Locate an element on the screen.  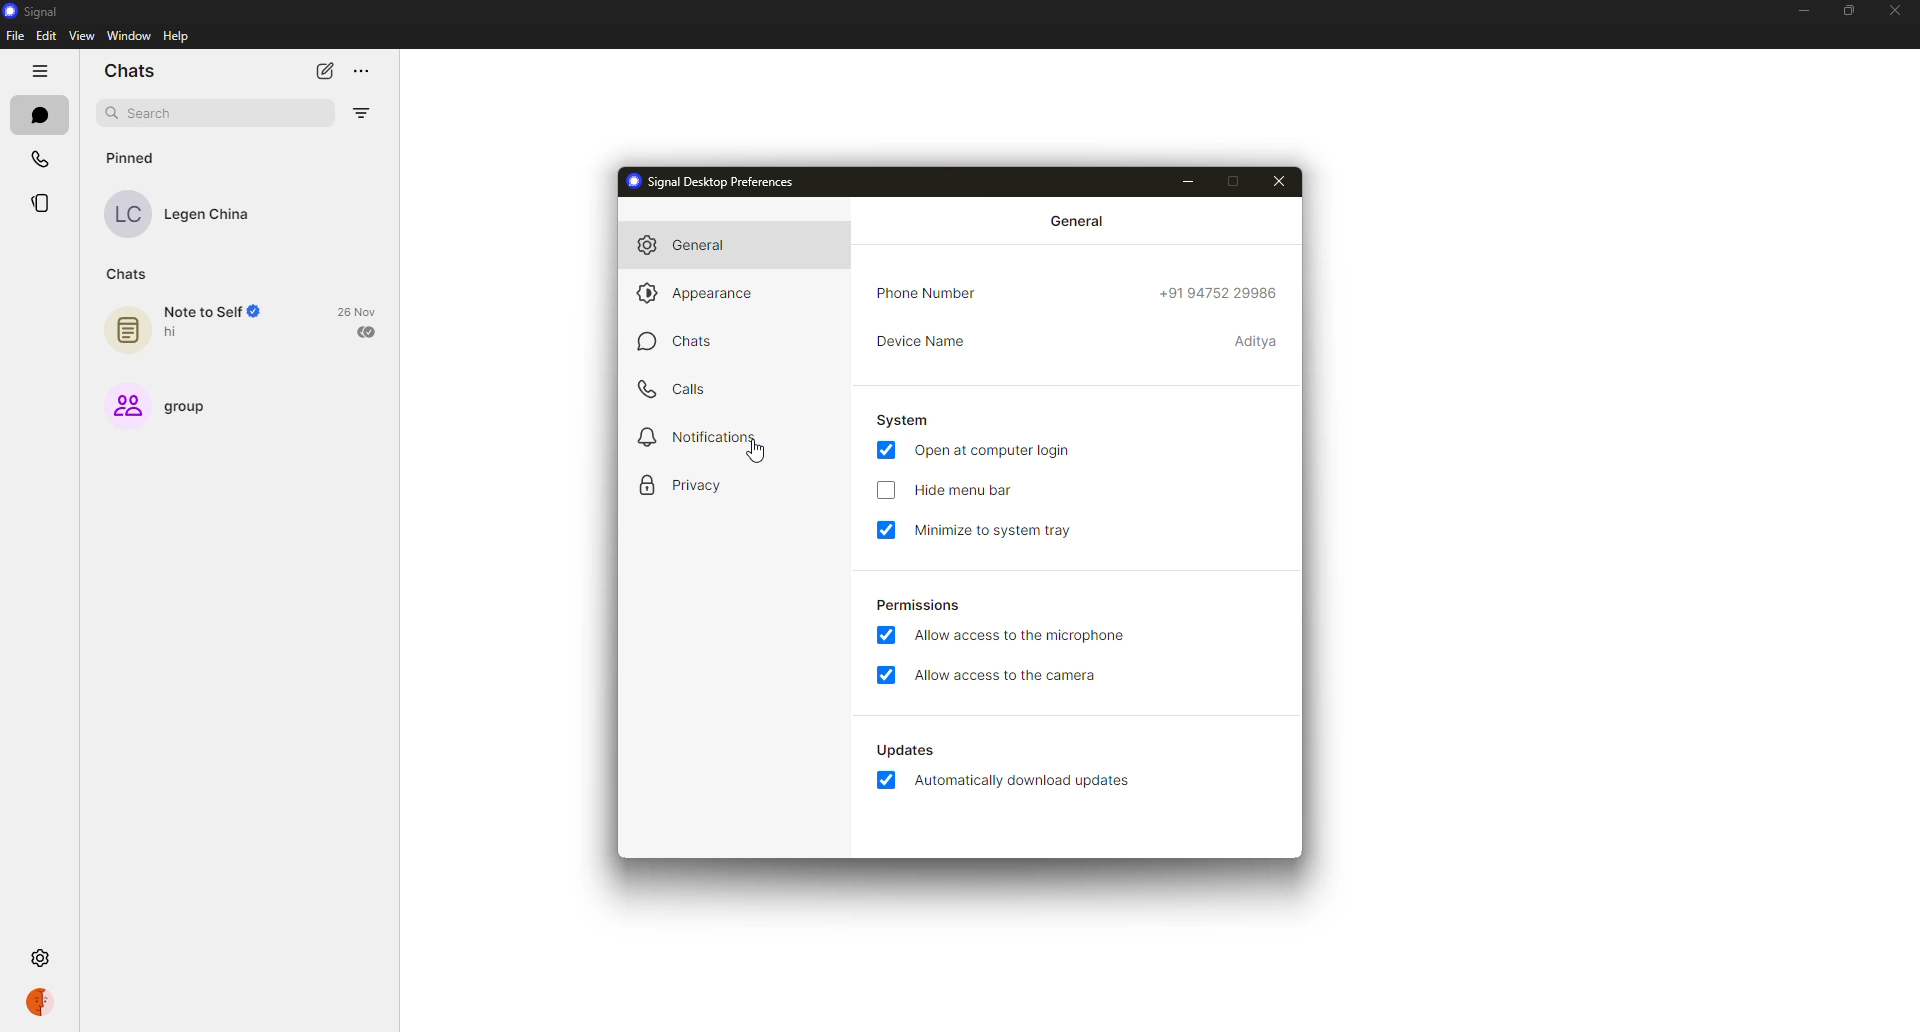
hide tabs is located at coordinates (40, 71).